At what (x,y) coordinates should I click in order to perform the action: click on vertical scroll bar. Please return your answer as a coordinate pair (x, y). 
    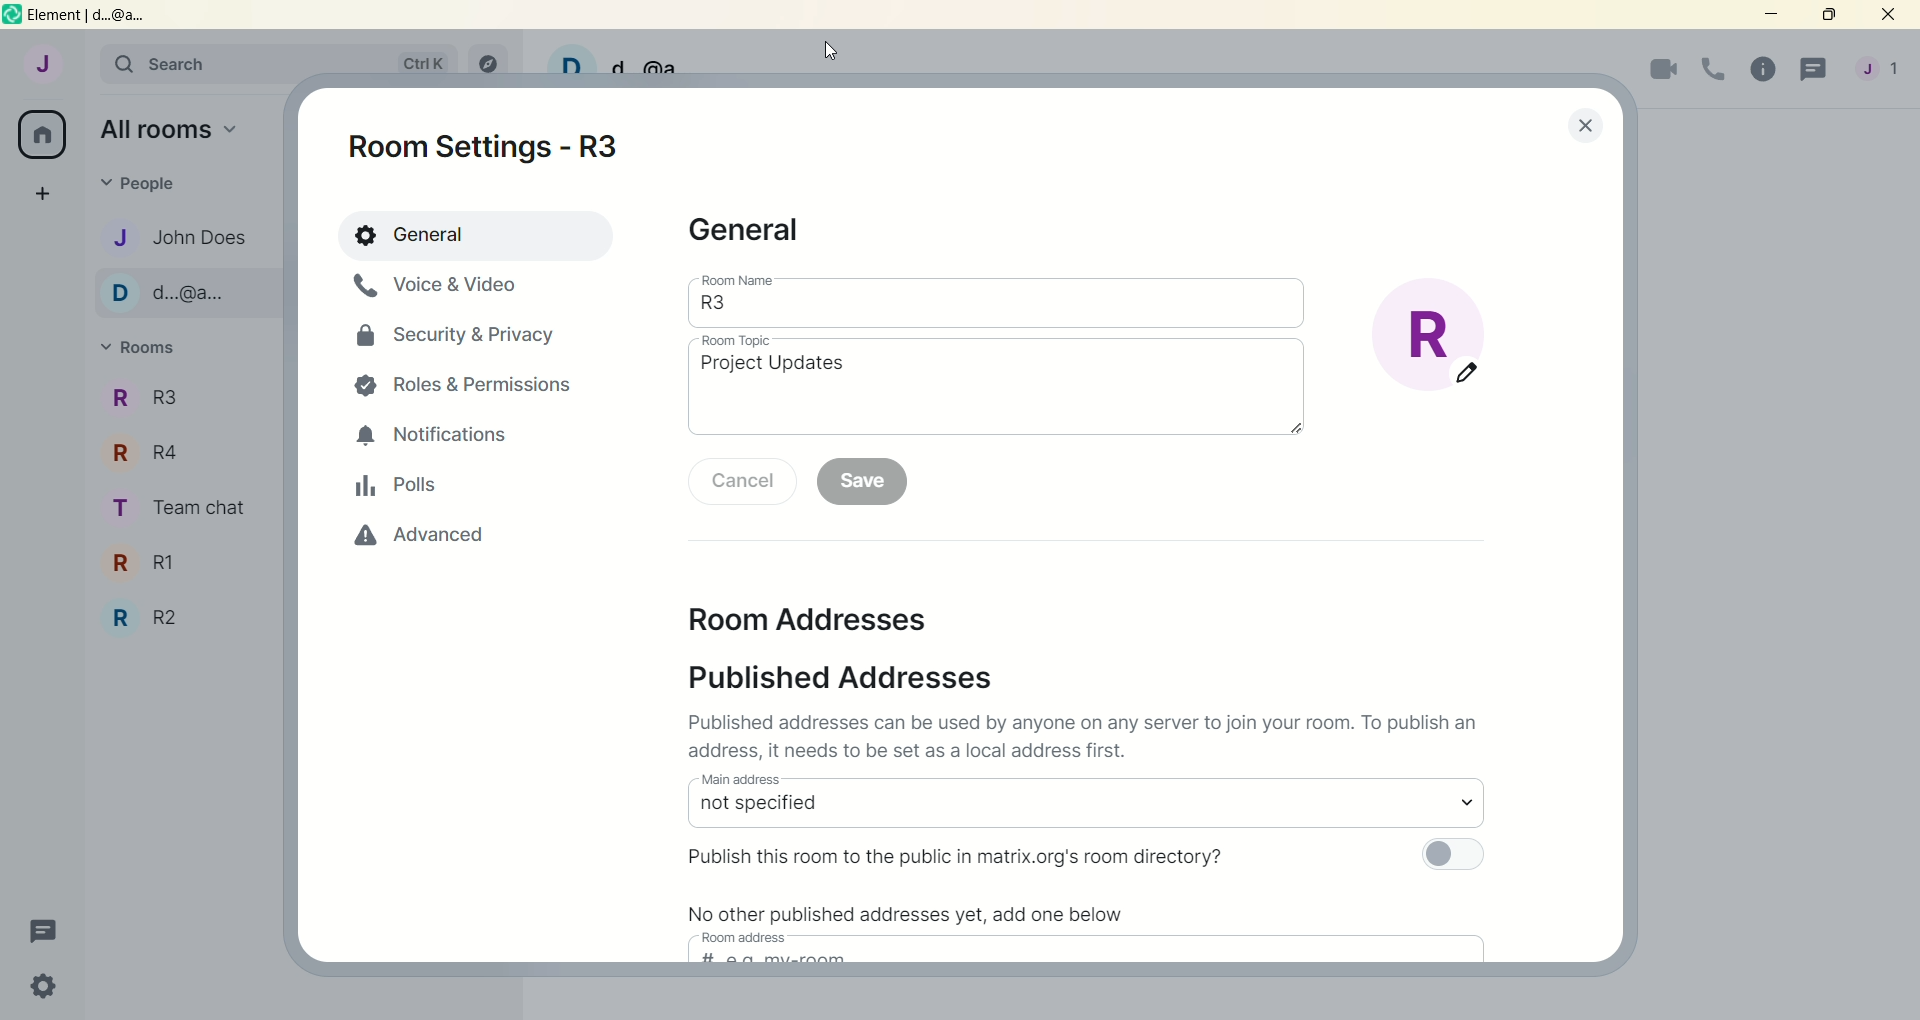
    Looking at the image, I should click on (1611, 371).